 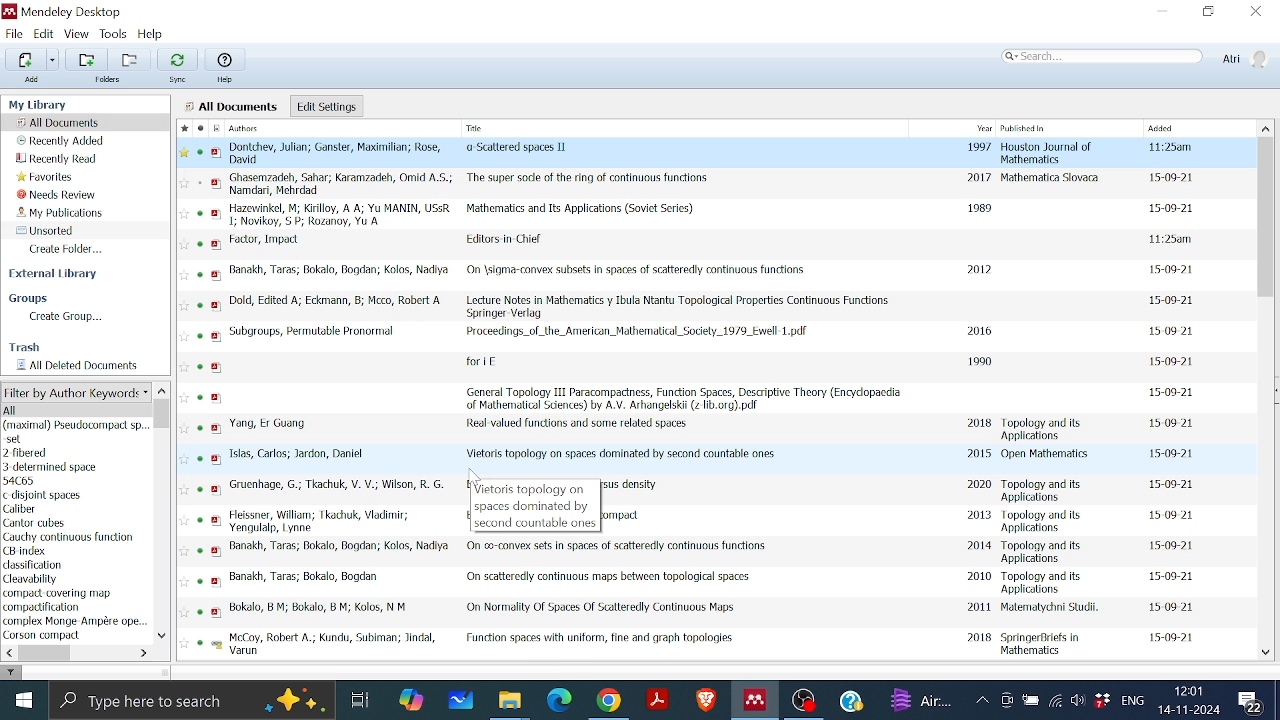 I want to click on Battery, so click(x=1031, y=702).